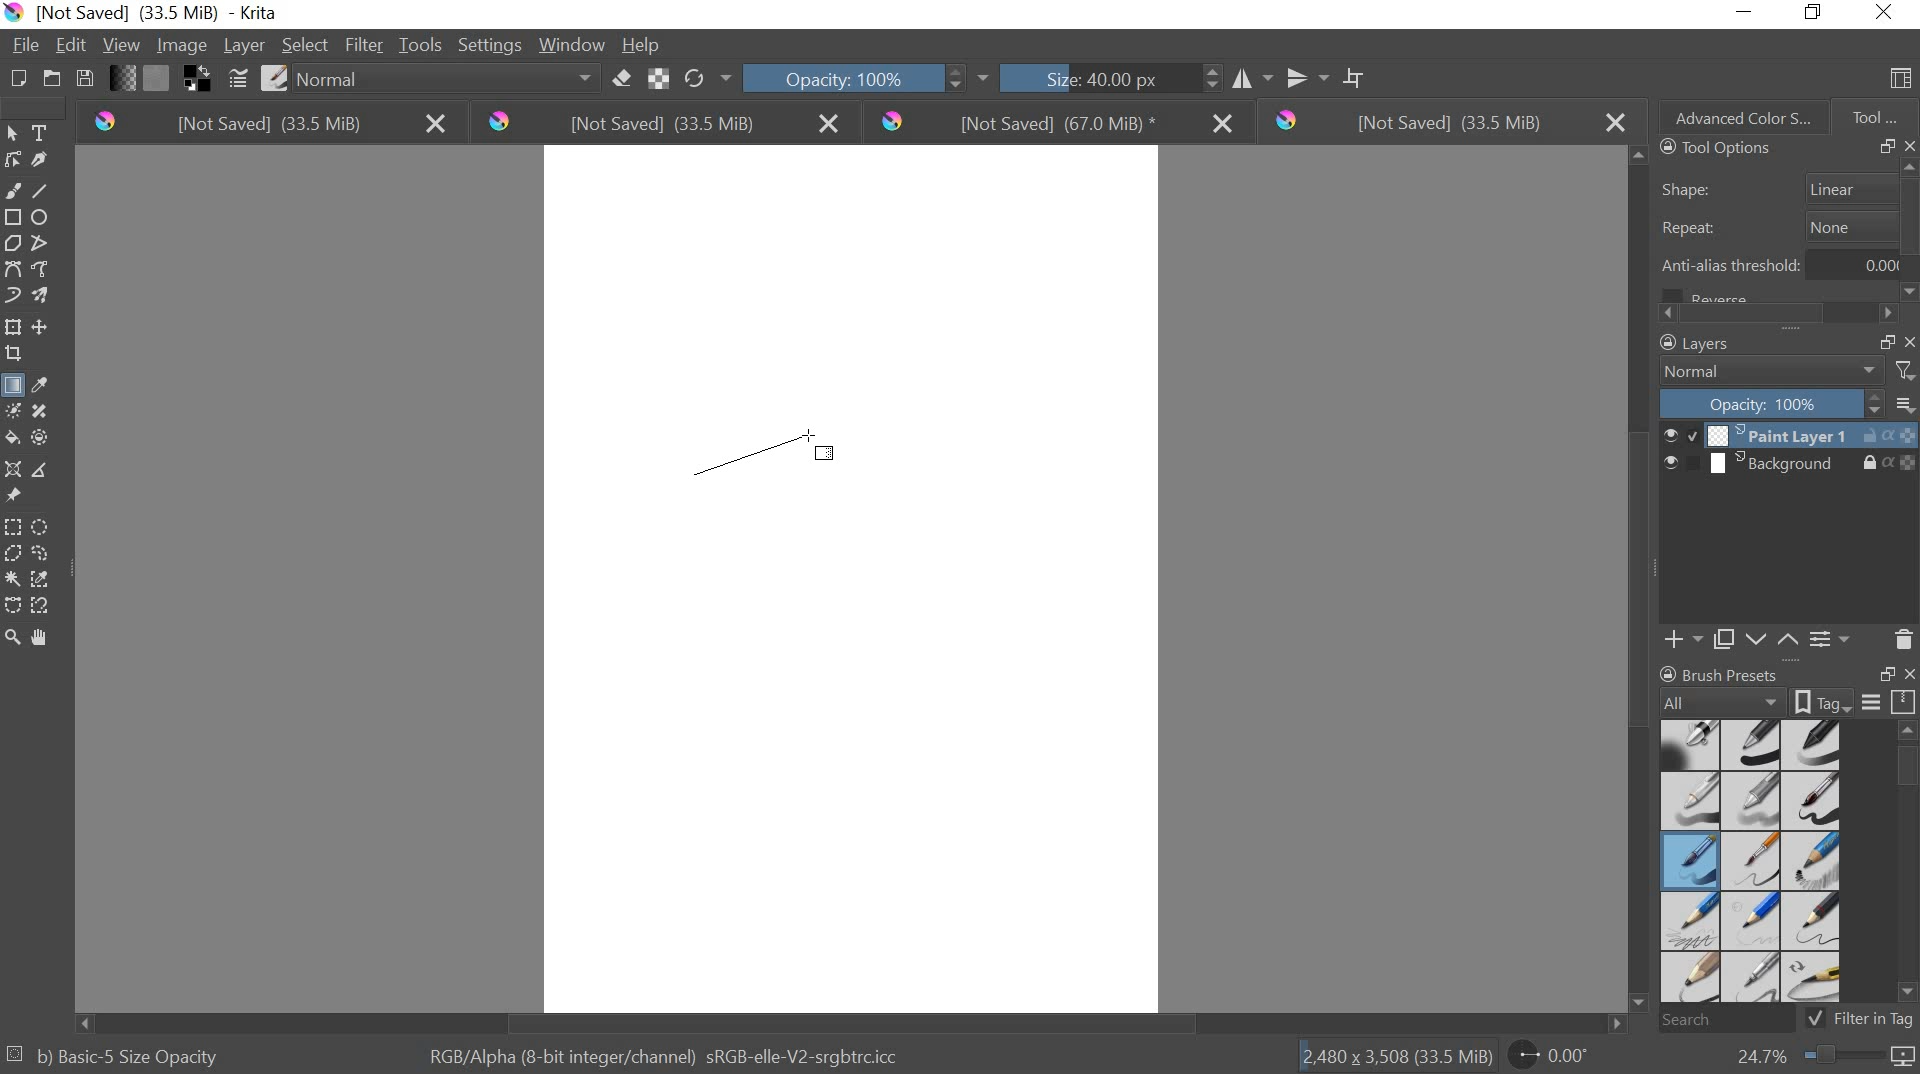 This screenshot has height=1074, width=1920. Describe the element at coordinates (421, 44) in the screenshot. I see `TOOLS` at that location.